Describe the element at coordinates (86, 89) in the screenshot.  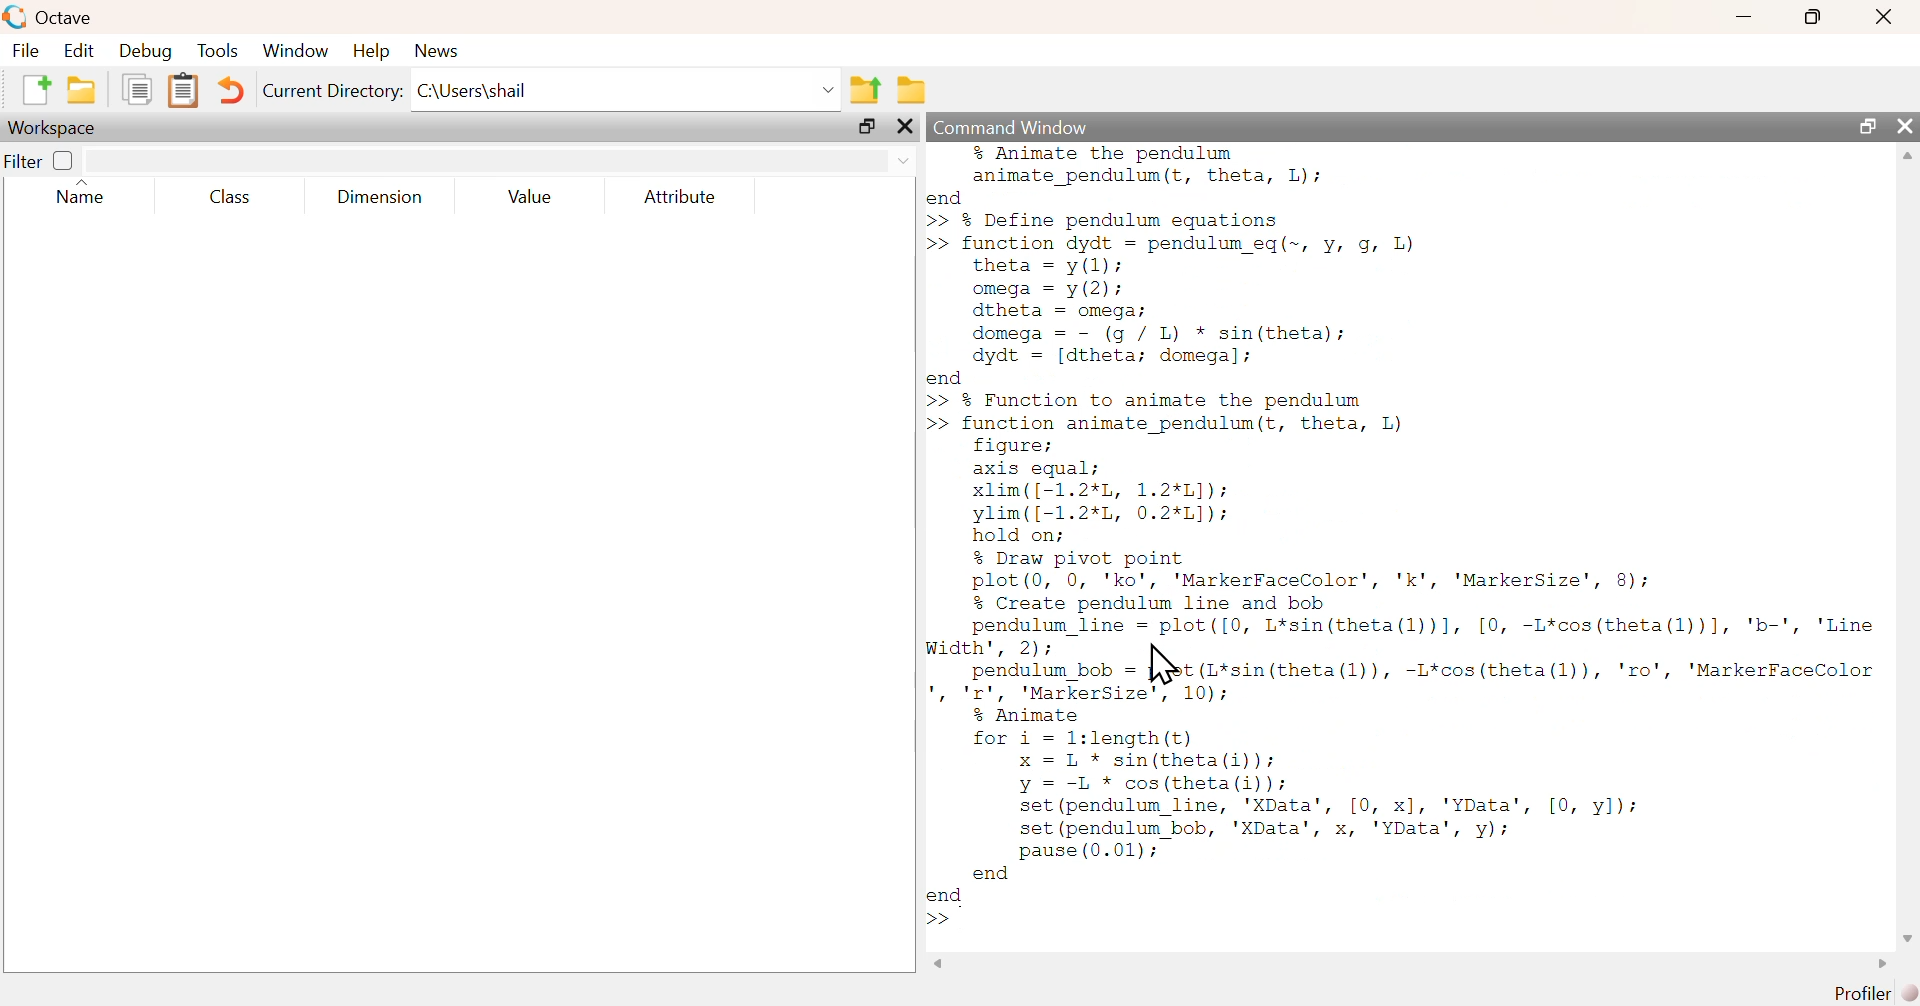
I see `open an existing file in directory` at that location.